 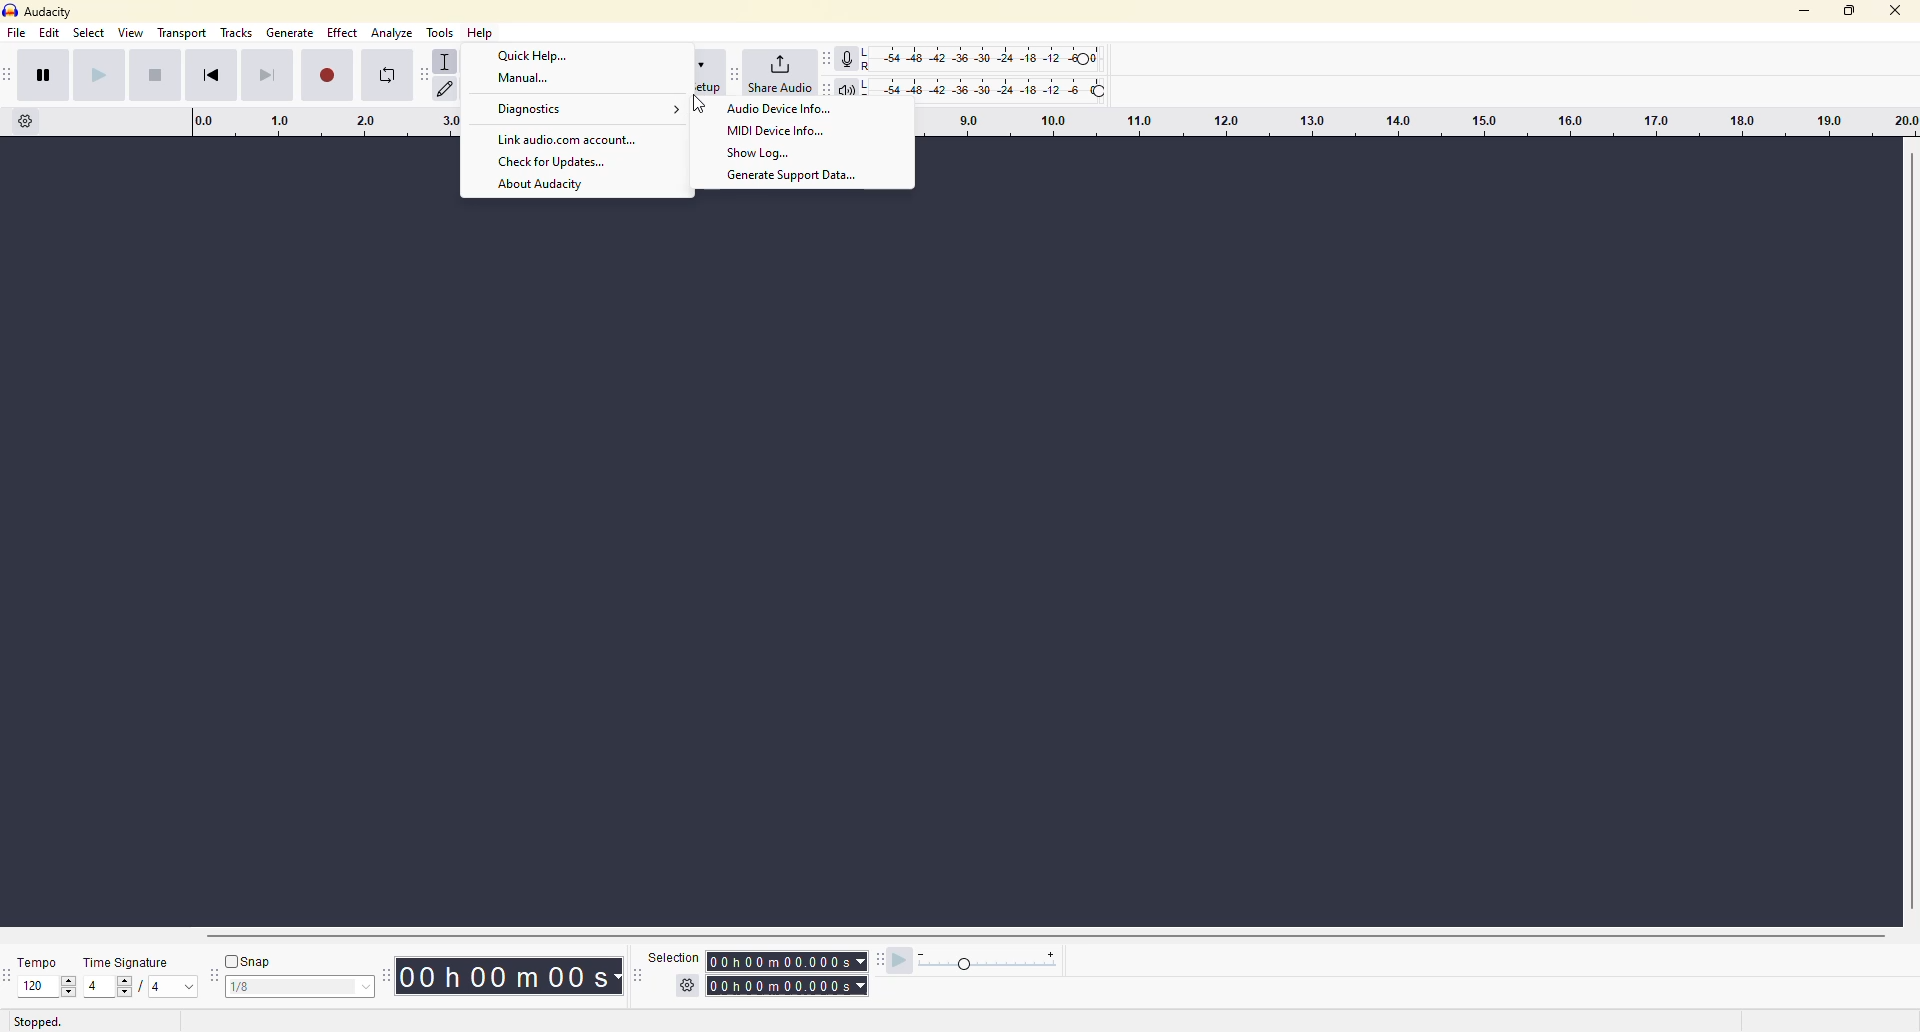 I want to click on play, so click(x=102, y=79).